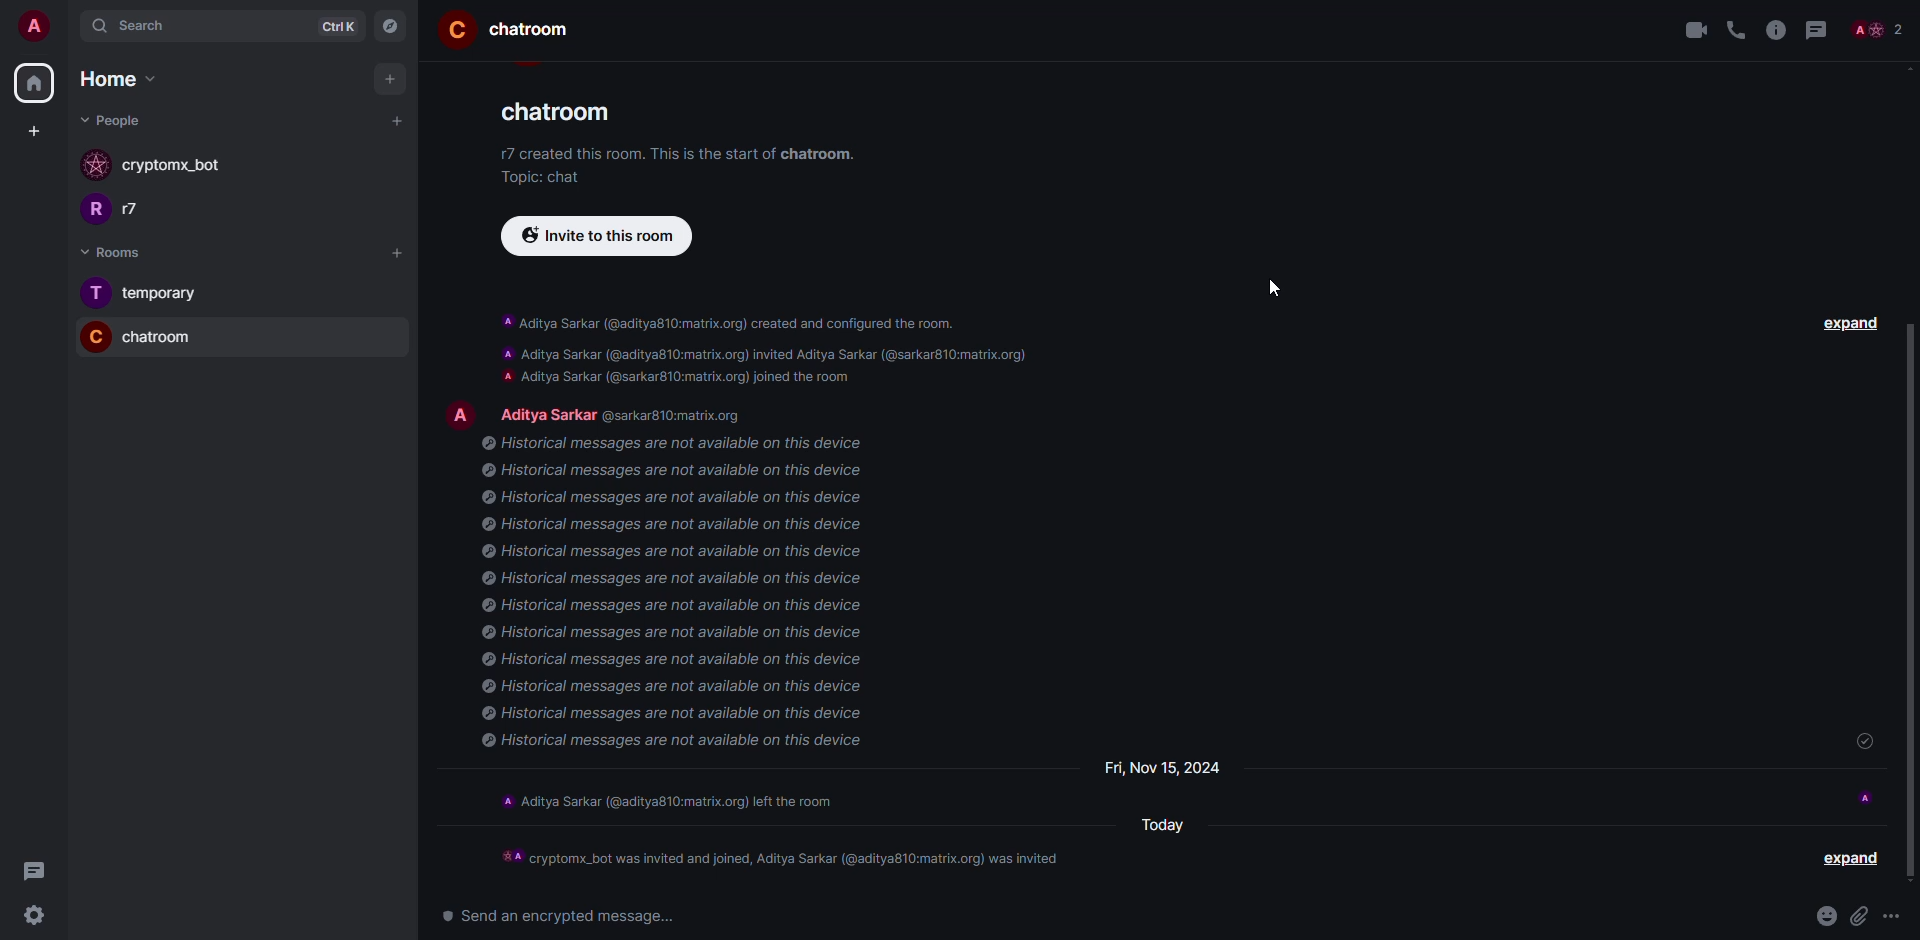  What do you see at coordinates (91, 336) in the screenshot?
I see `profile` at bounding box center [91, 336].